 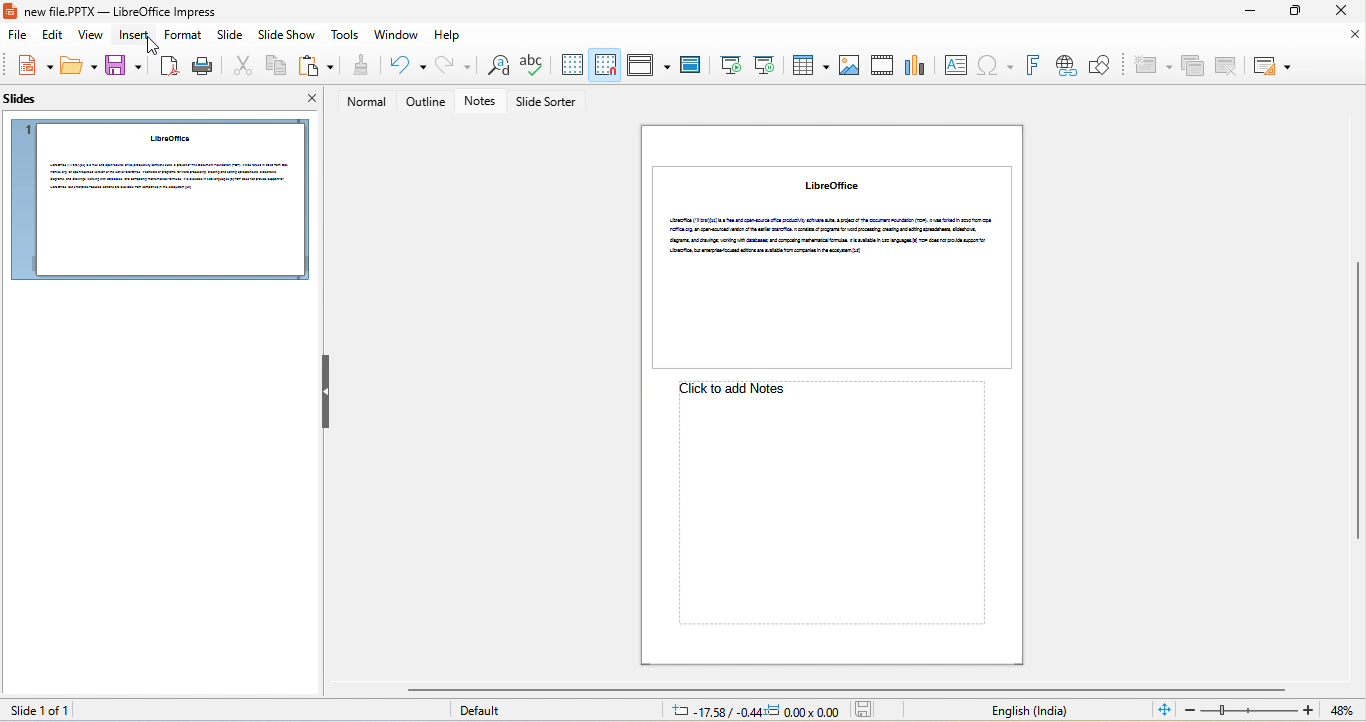 I want to click on duplicate slide, so click(x=1193, y=67).